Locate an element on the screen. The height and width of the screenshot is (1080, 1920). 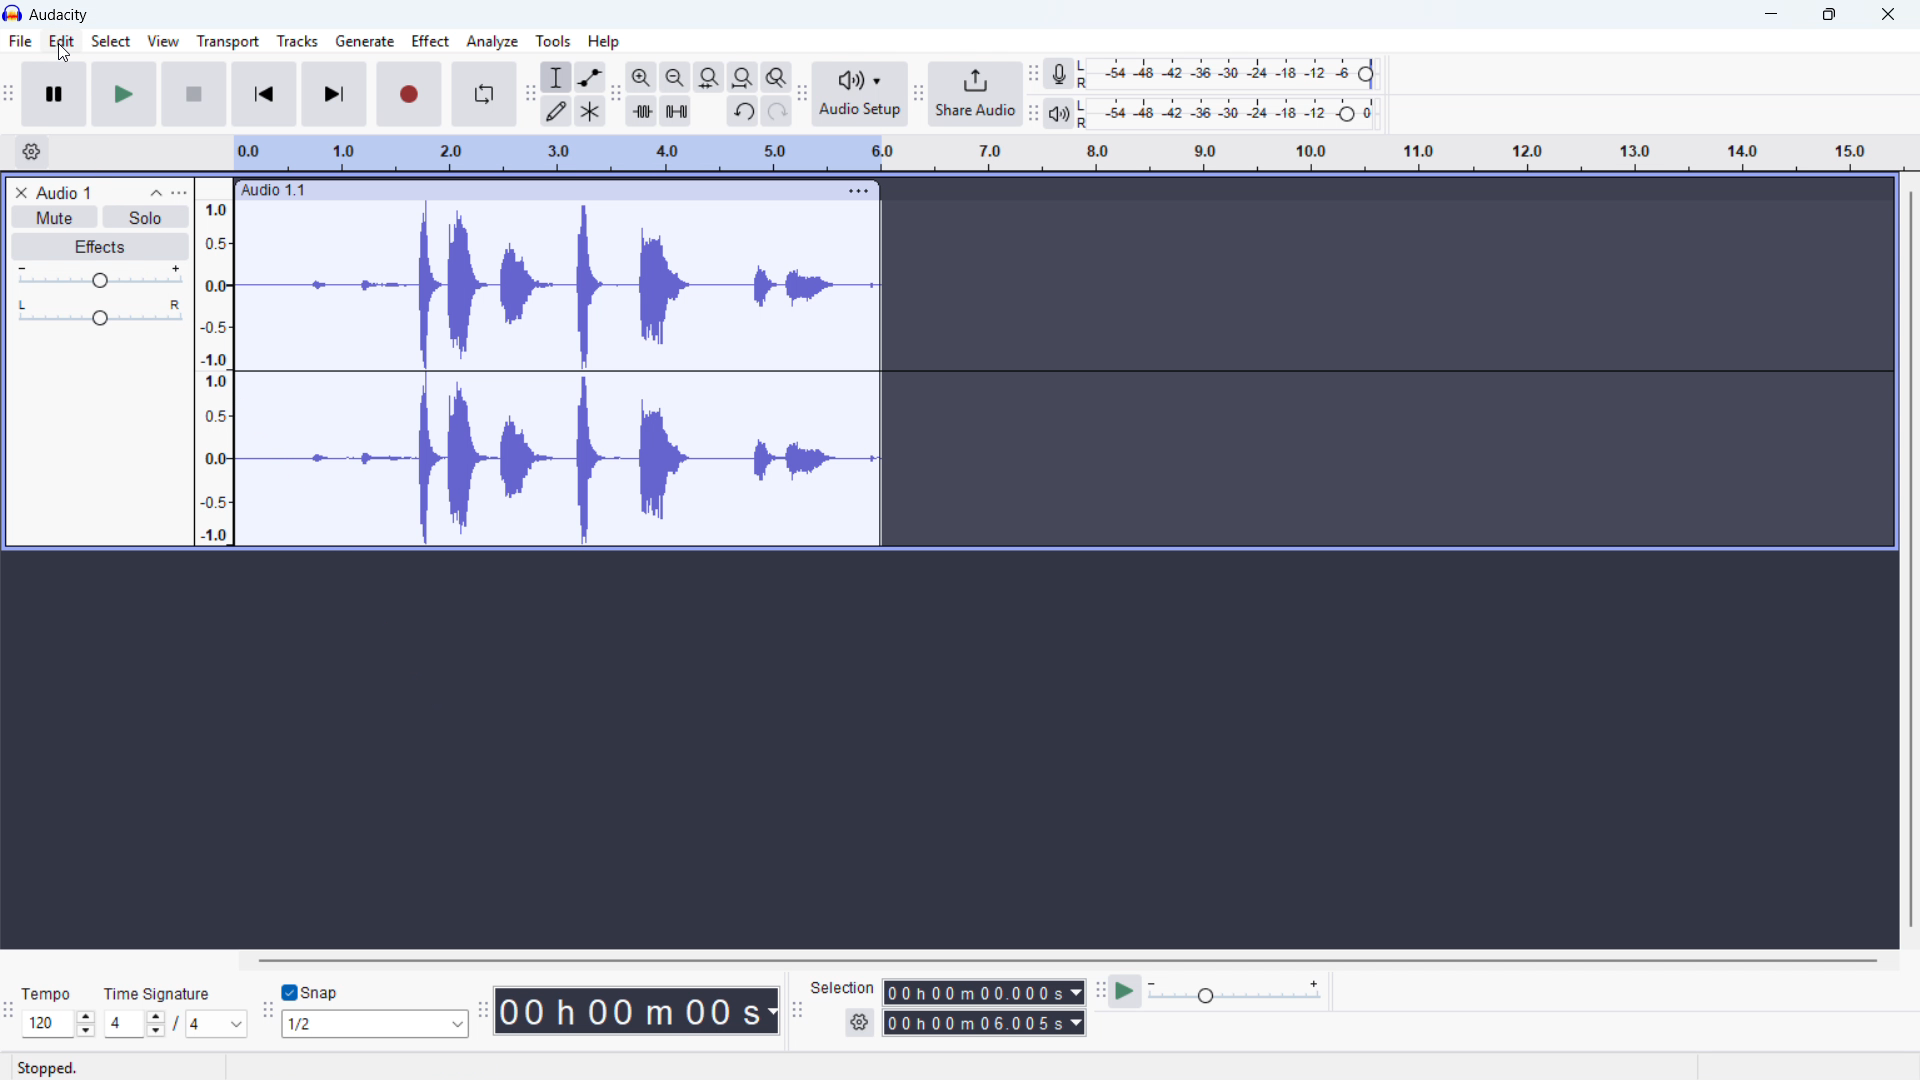
undo is located at coordinates (743, 112).